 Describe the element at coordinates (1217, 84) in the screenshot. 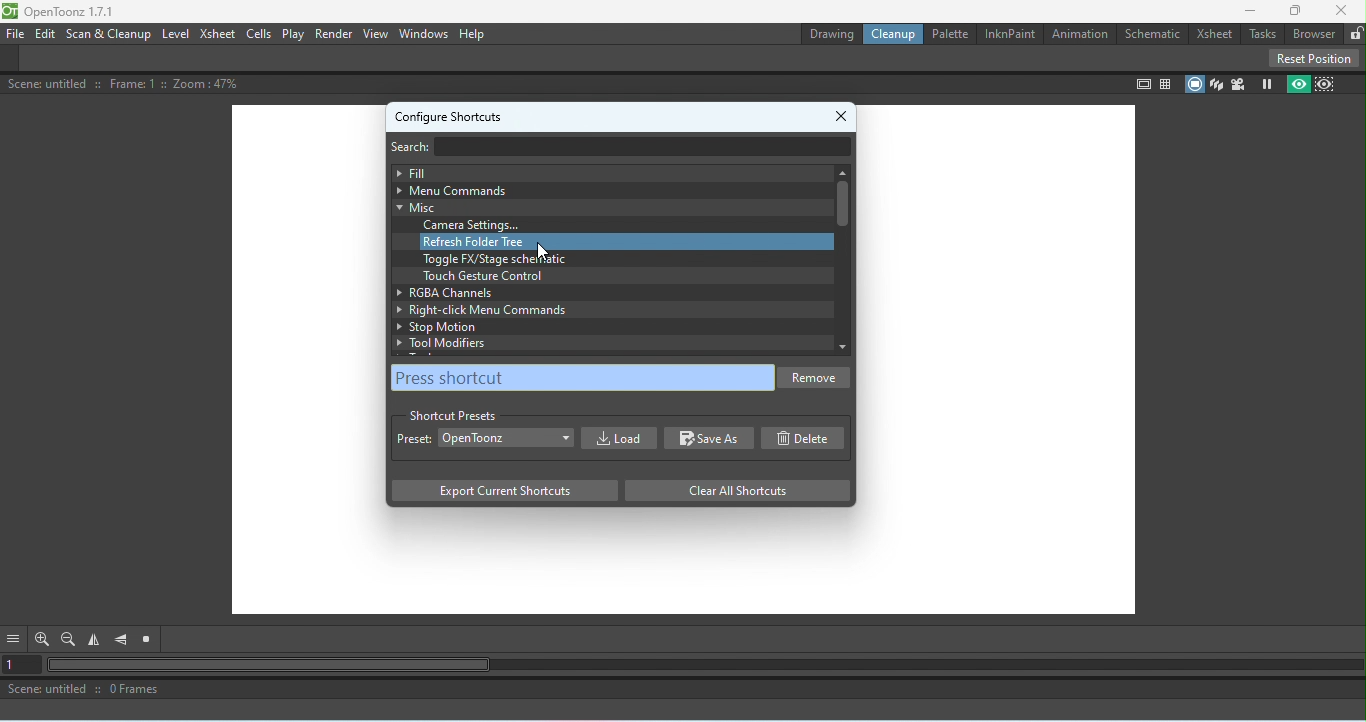

I see `3D view` at that location.